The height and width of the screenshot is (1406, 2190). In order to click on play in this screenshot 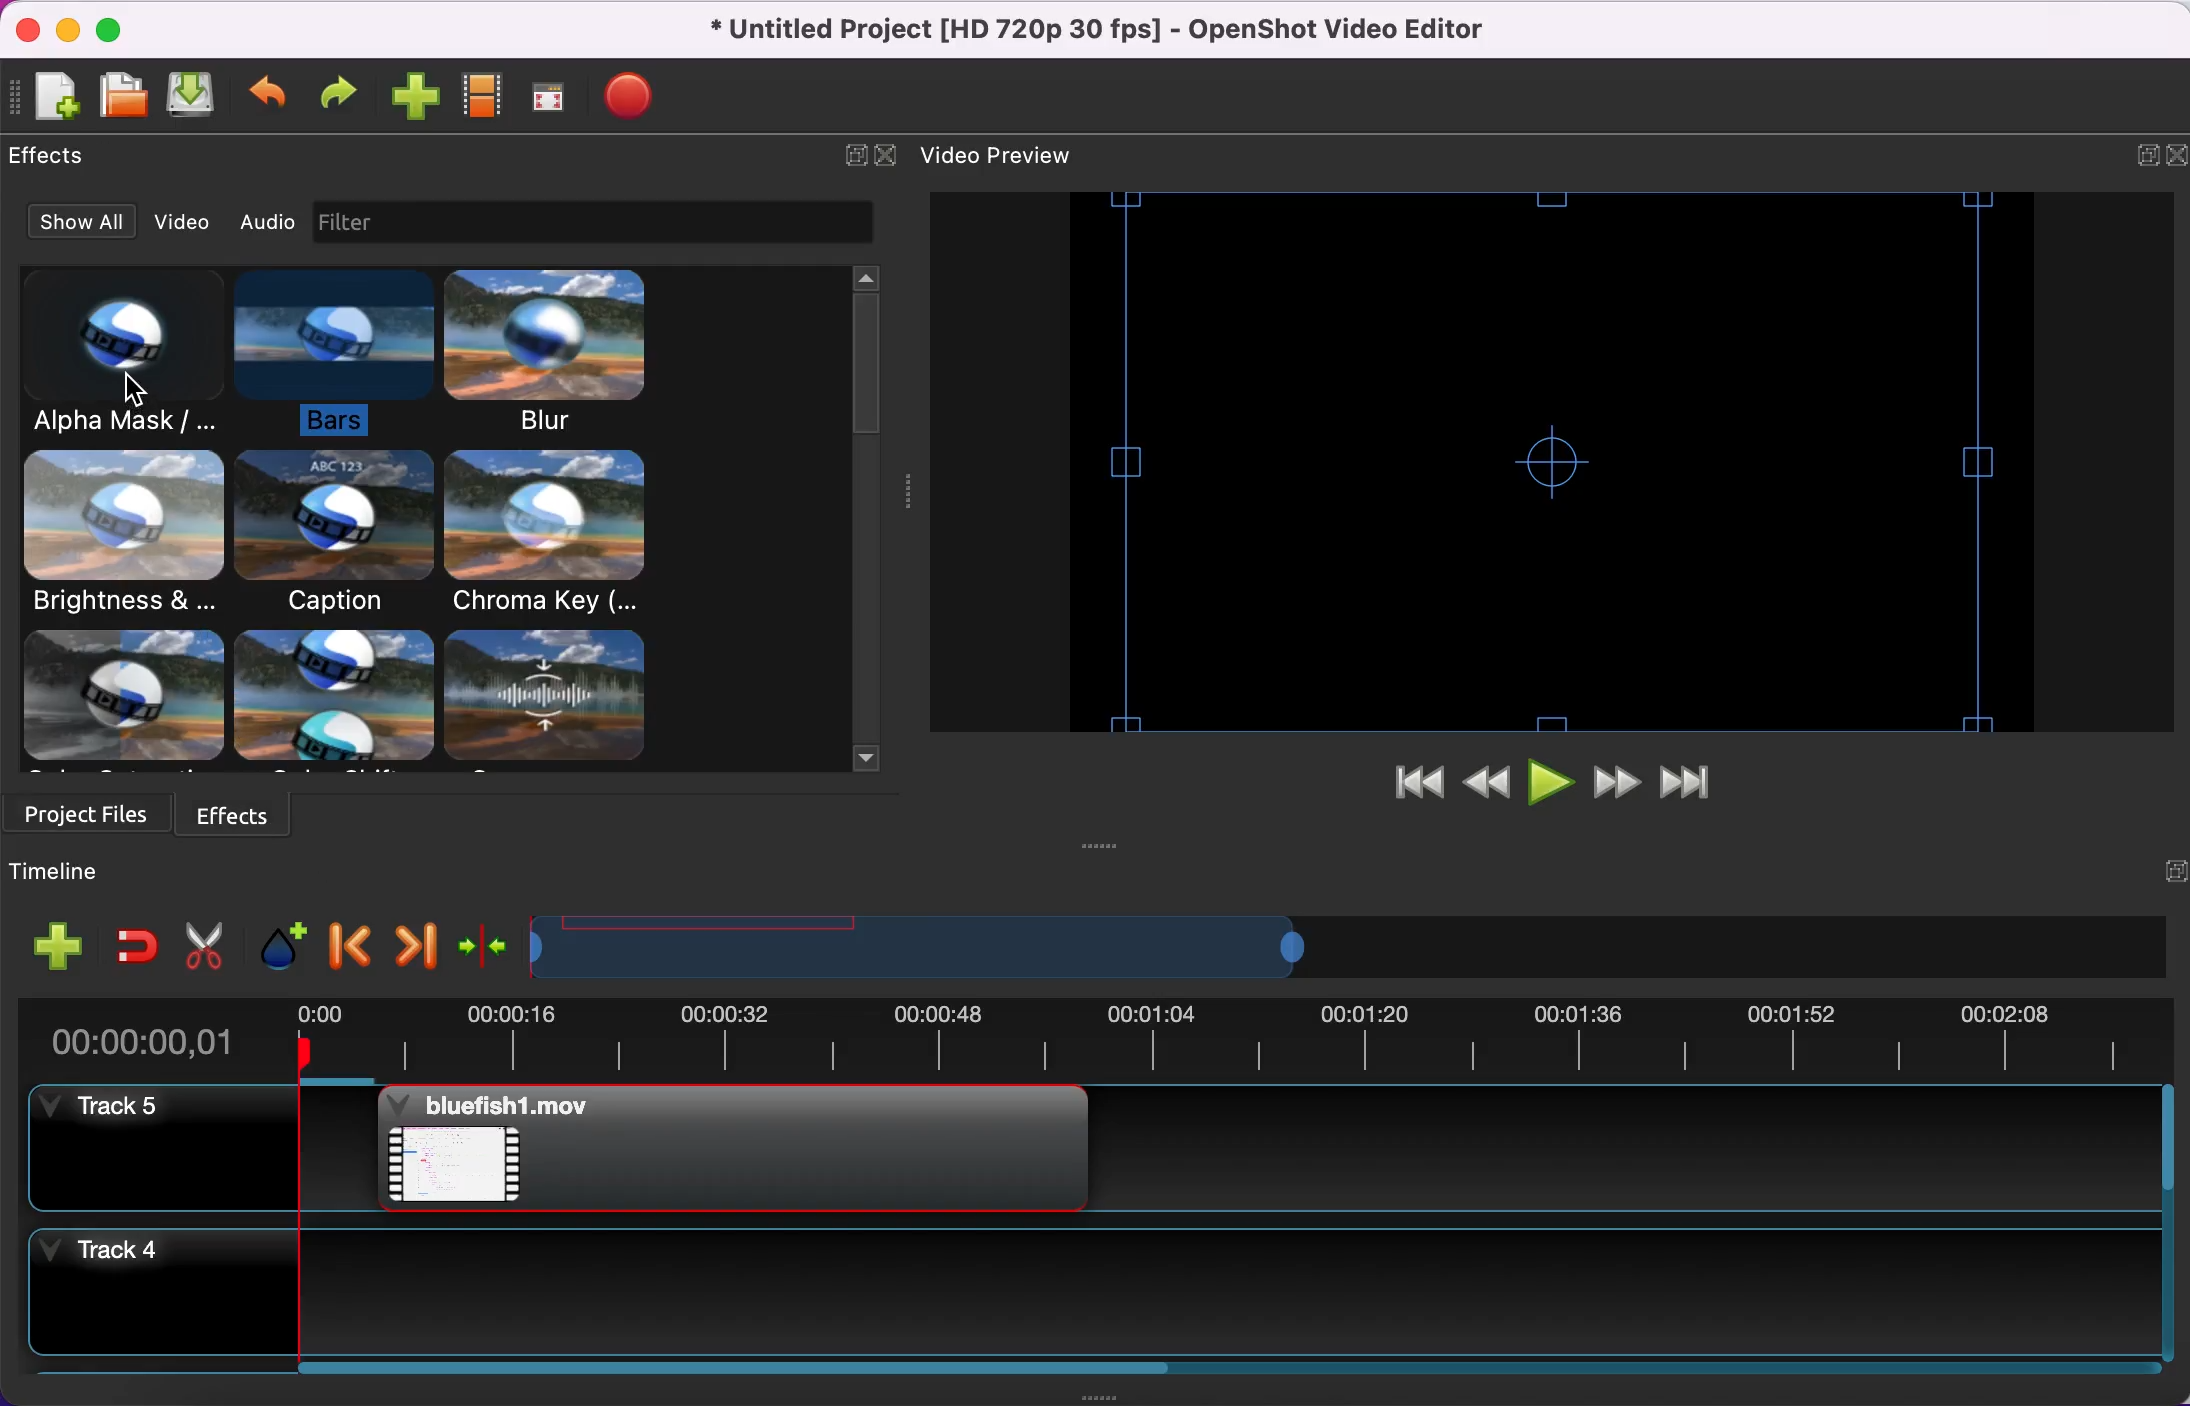, I will do `click(1552, 783)`.